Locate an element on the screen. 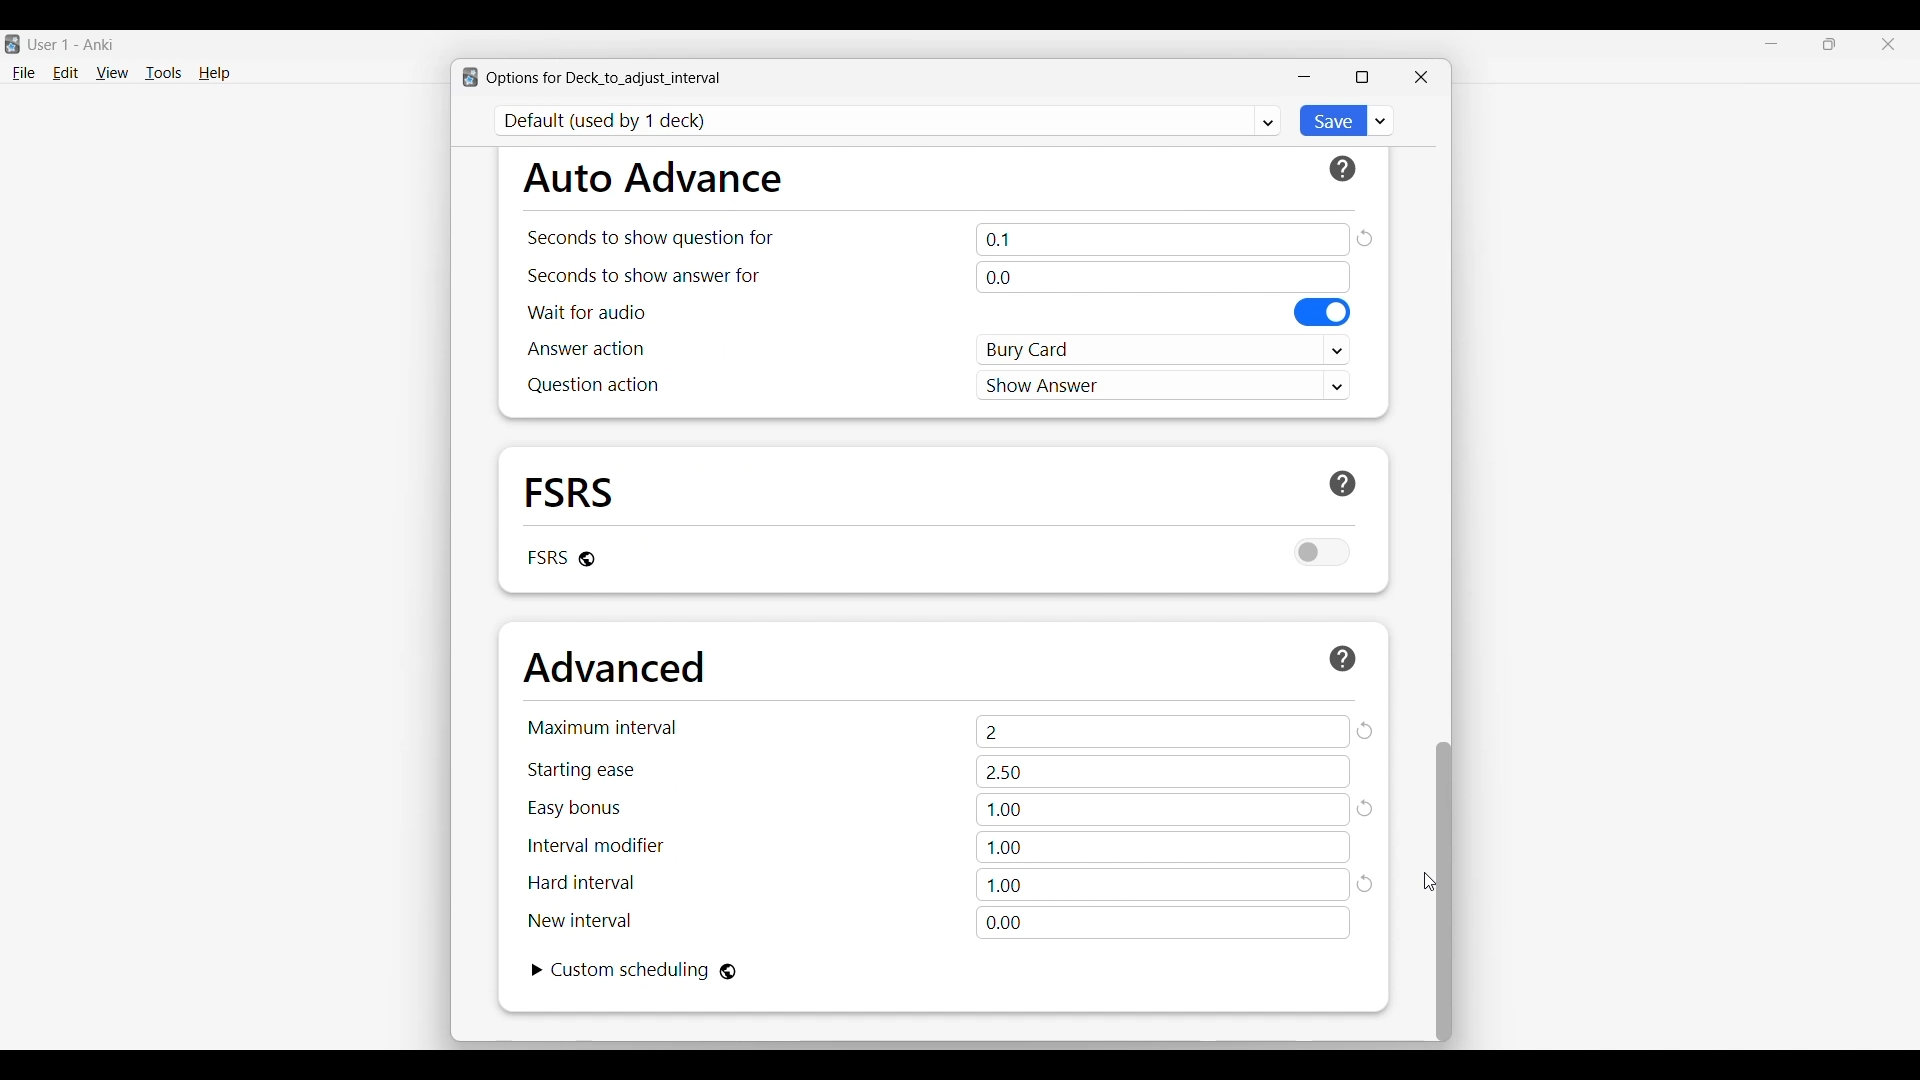 The image size is (1920, 1080). Edit menu is located at coordinates (66, 74).